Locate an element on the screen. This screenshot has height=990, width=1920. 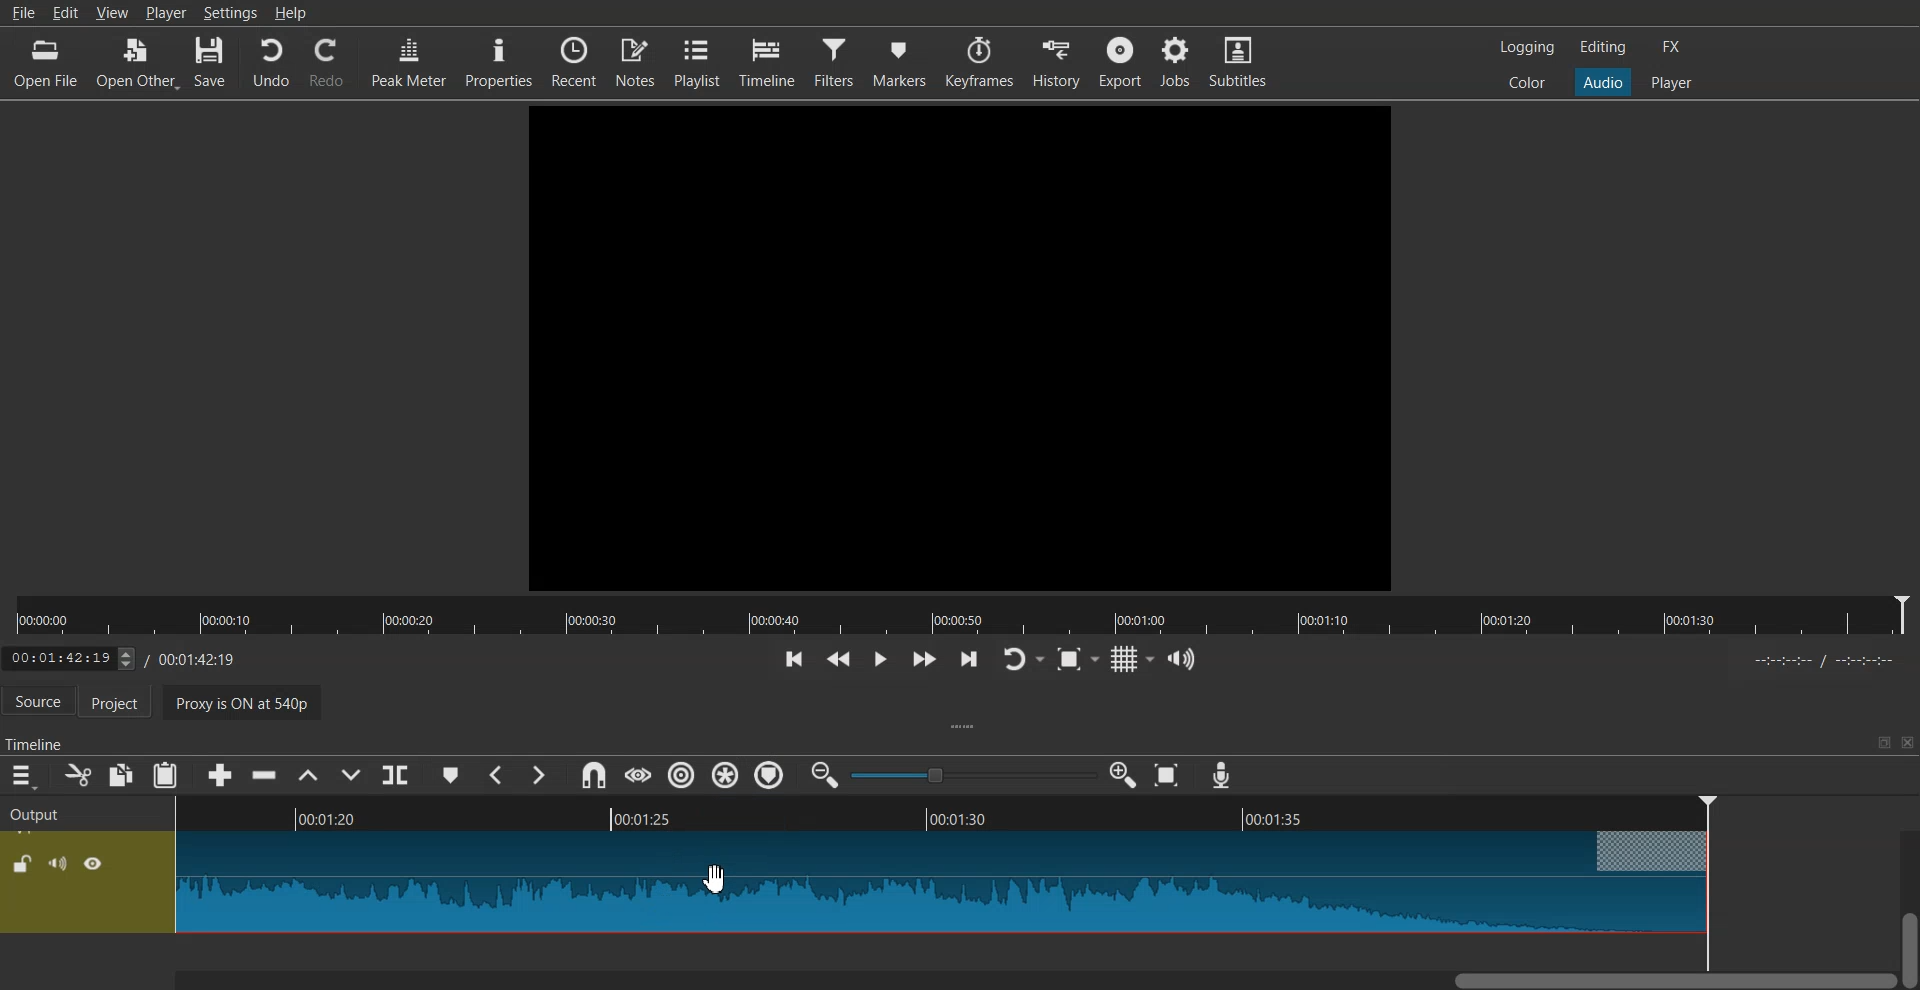
History is located at coordinates (1055, 60).